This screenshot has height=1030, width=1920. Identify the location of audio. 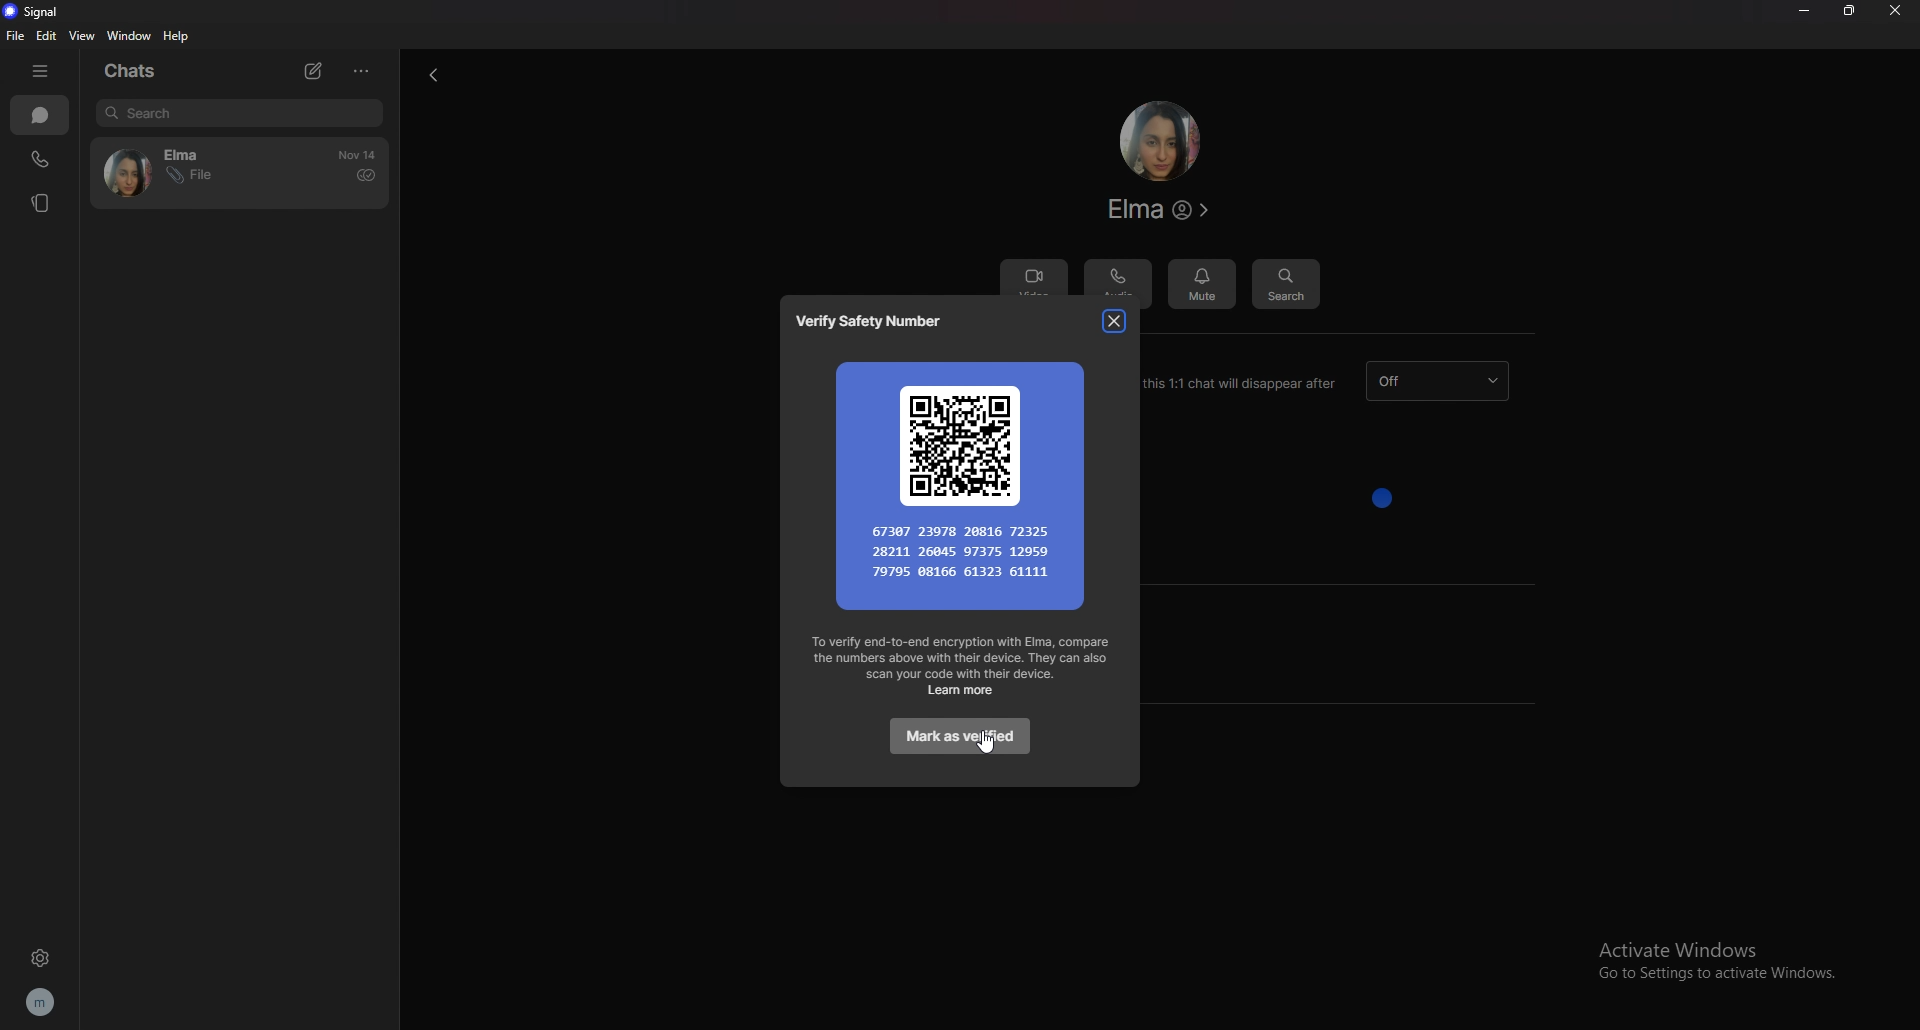
(1119, 279).